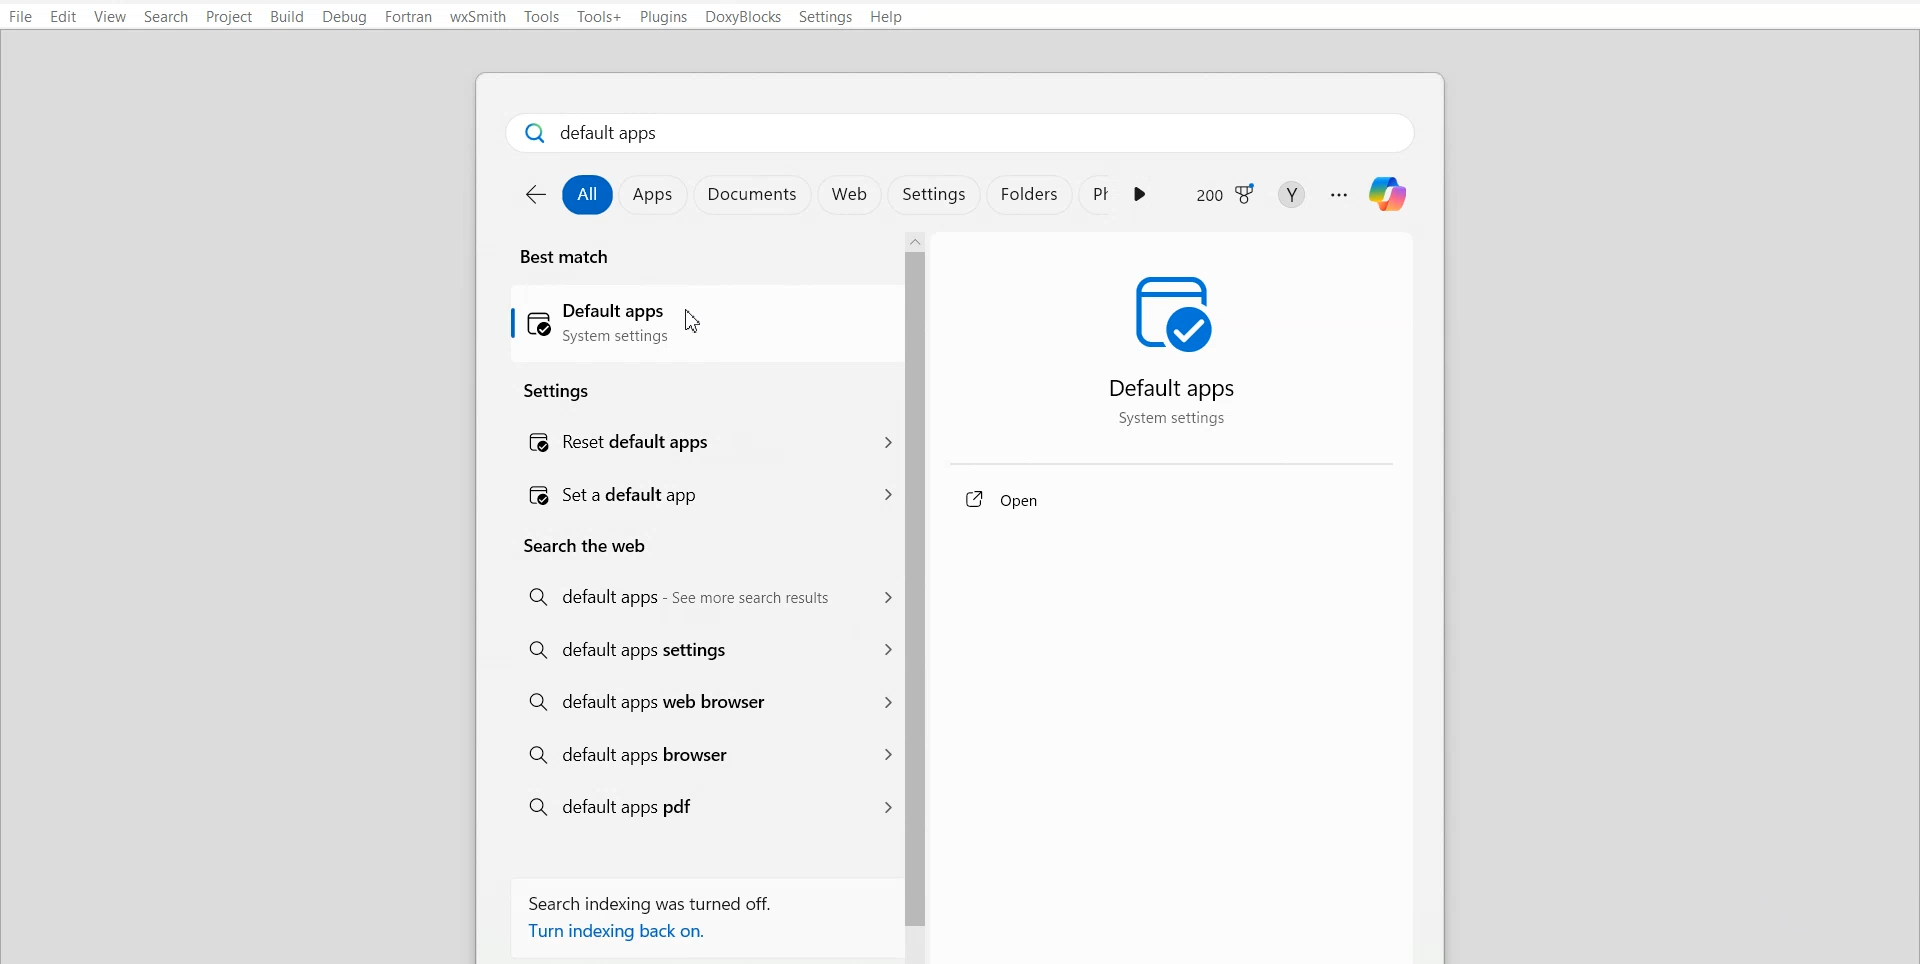 The image size is (1920, 964). What do you see at coordinates (1246, 194) in the screenshot?
I see `Logo` at bounding box center [1246, 194].